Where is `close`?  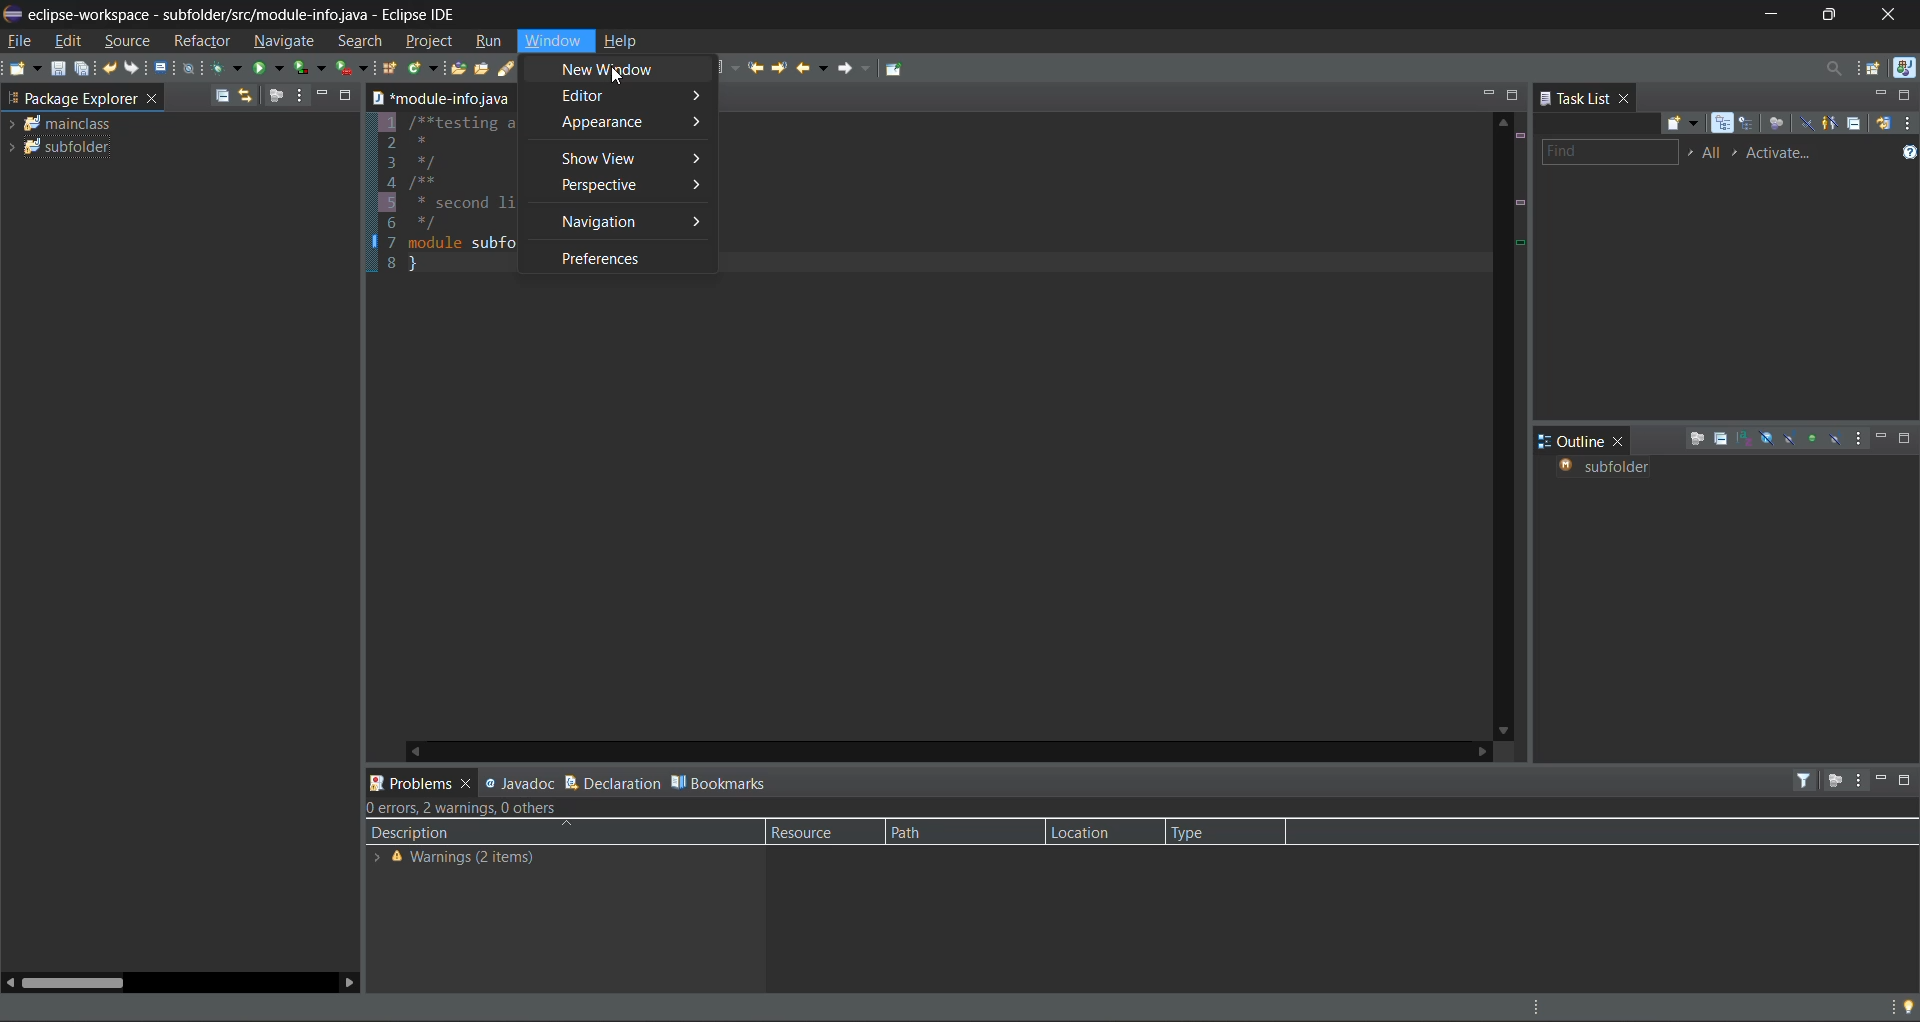 close is located at coordinates (1898, 14).